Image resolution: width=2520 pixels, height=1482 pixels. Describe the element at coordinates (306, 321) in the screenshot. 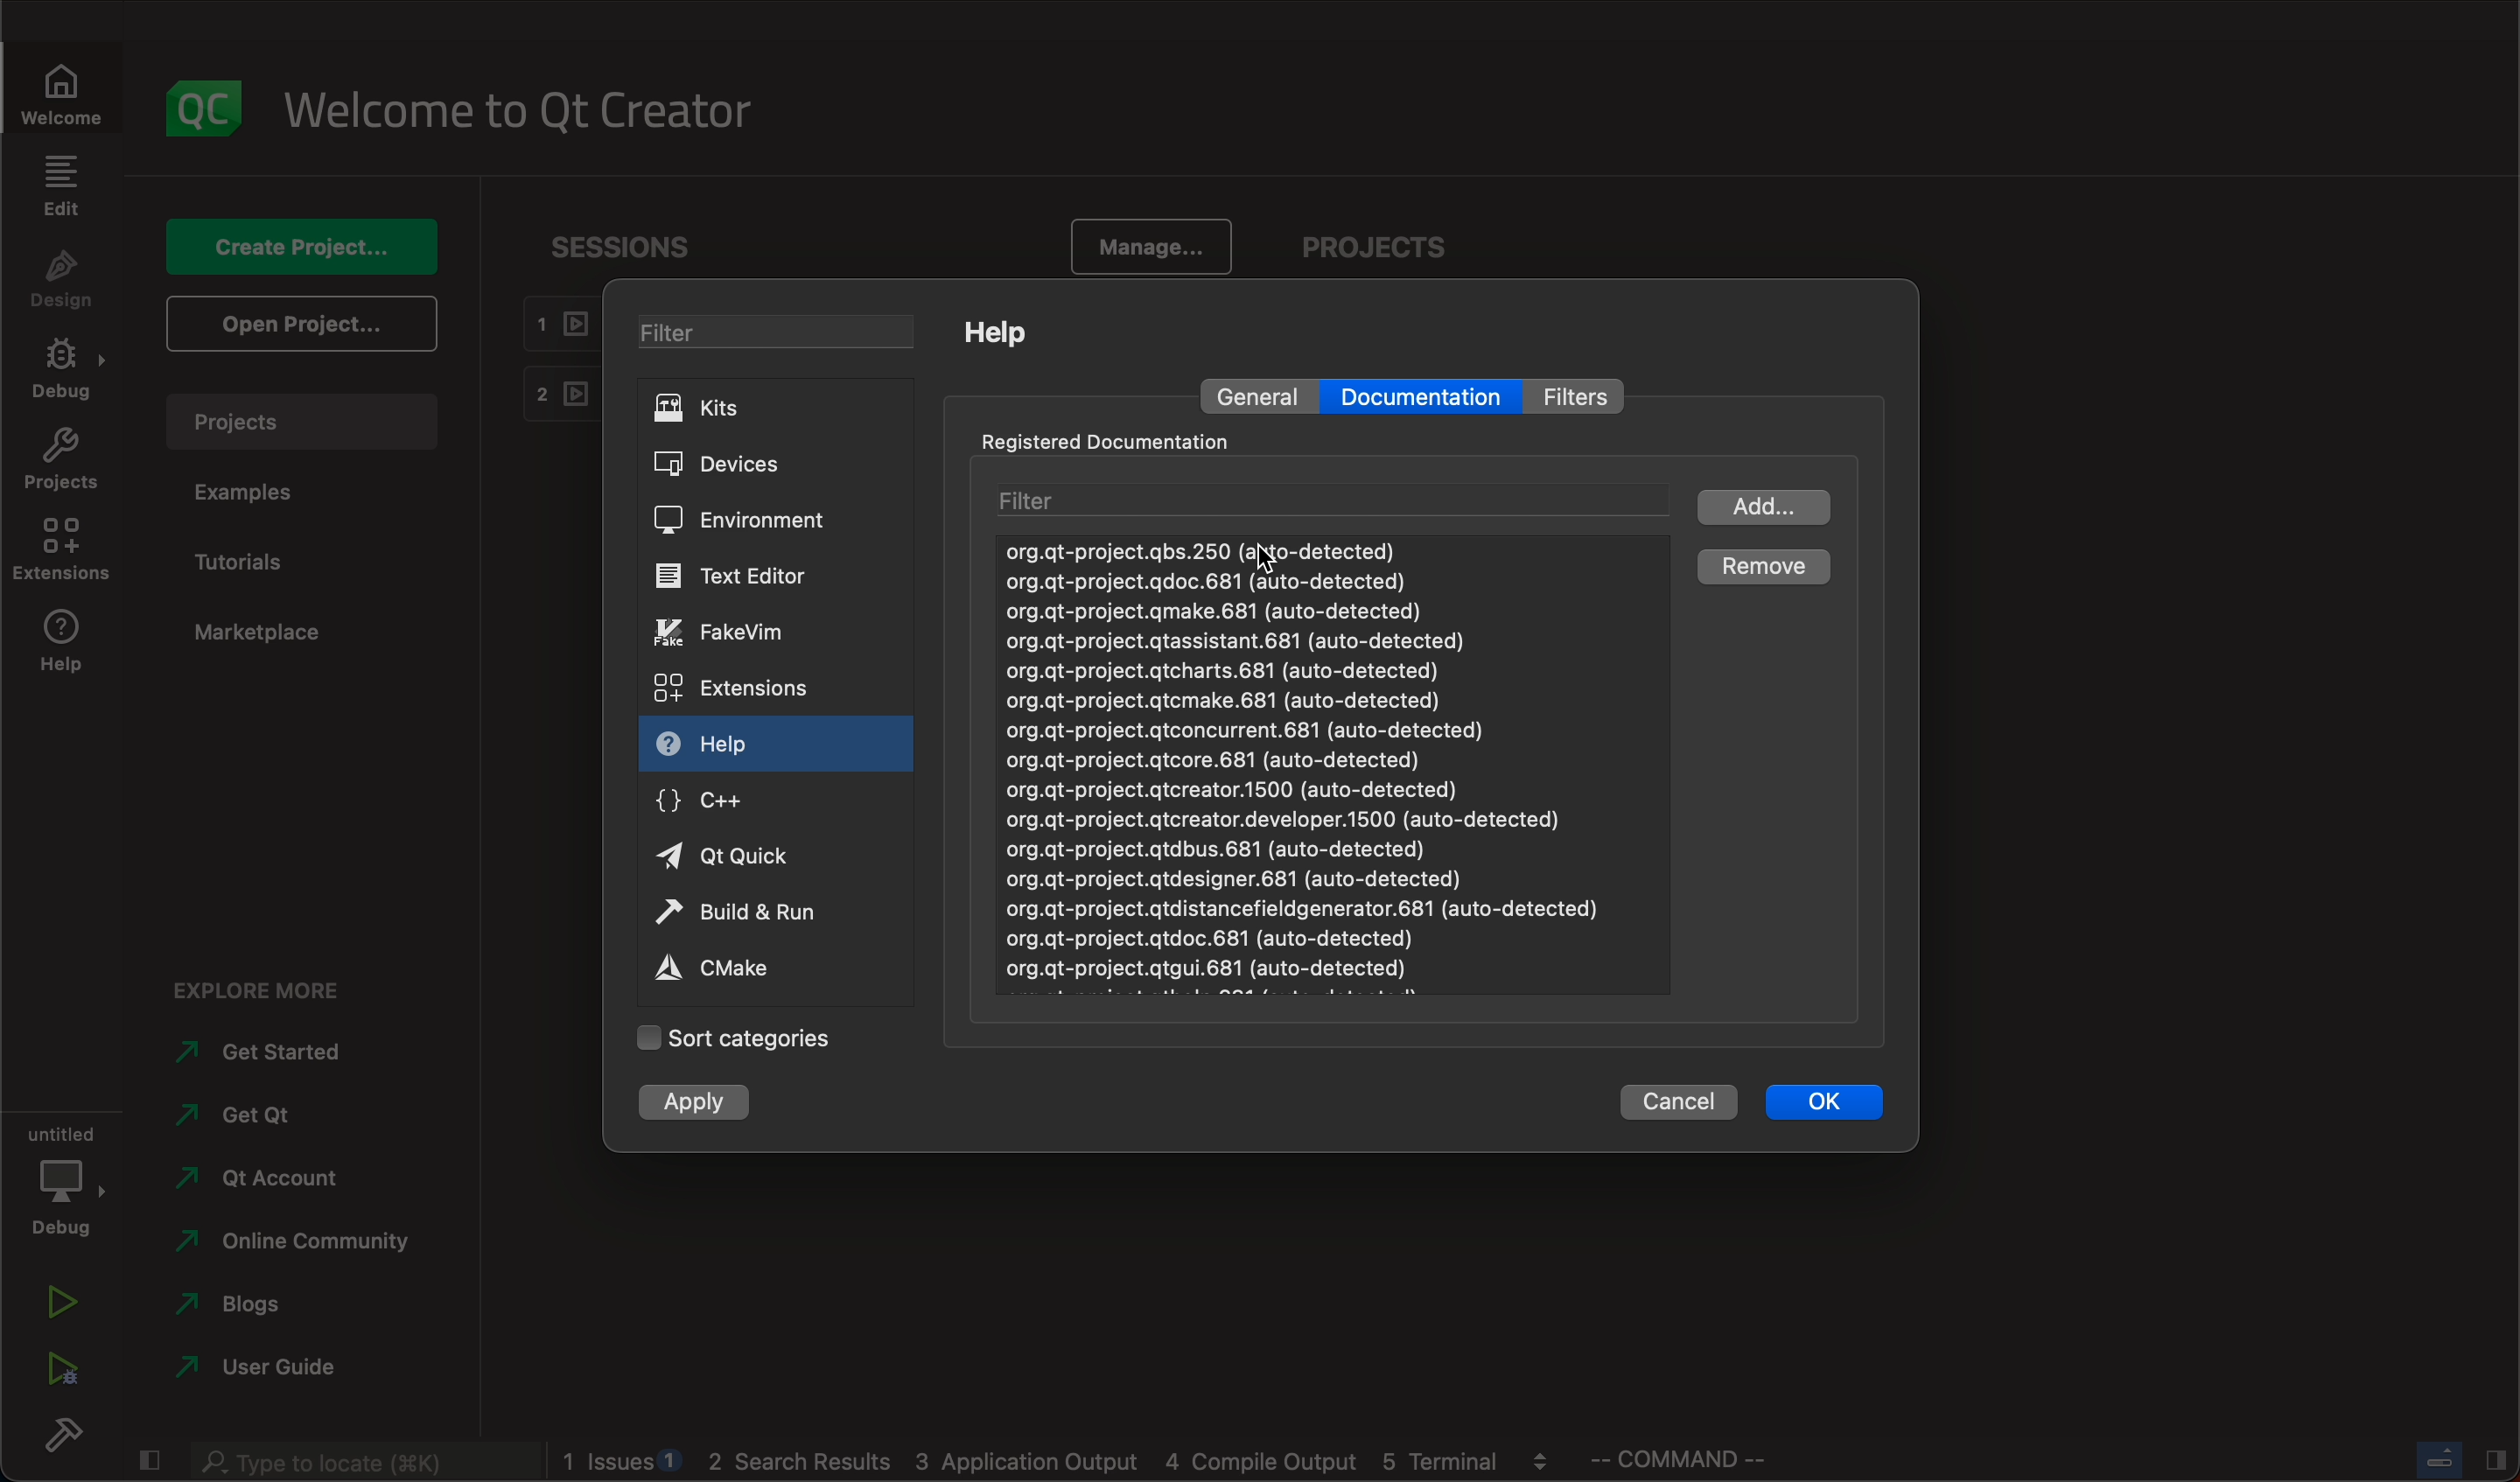

I see `open` at that location.